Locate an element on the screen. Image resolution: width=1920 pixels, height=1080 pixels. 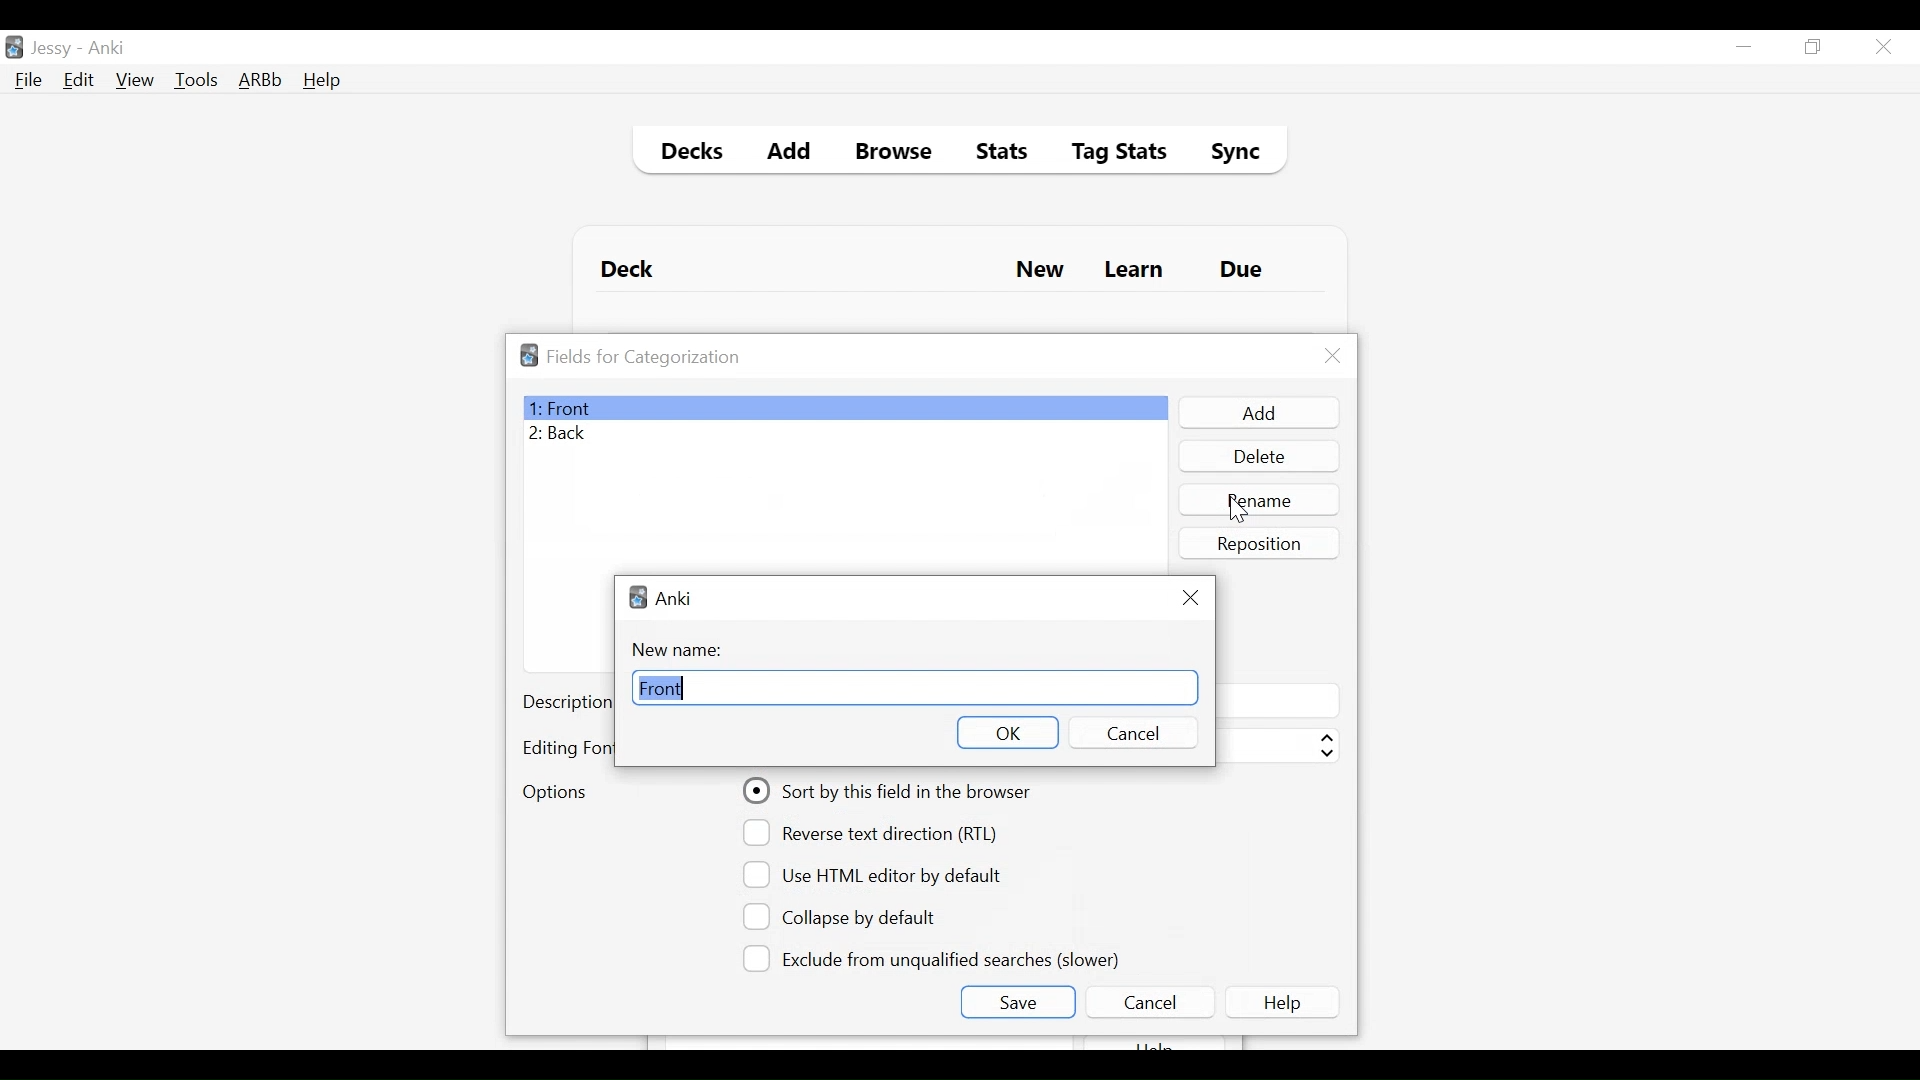
(un)select Use HTML editor by default is located at coordinates (878, 874).